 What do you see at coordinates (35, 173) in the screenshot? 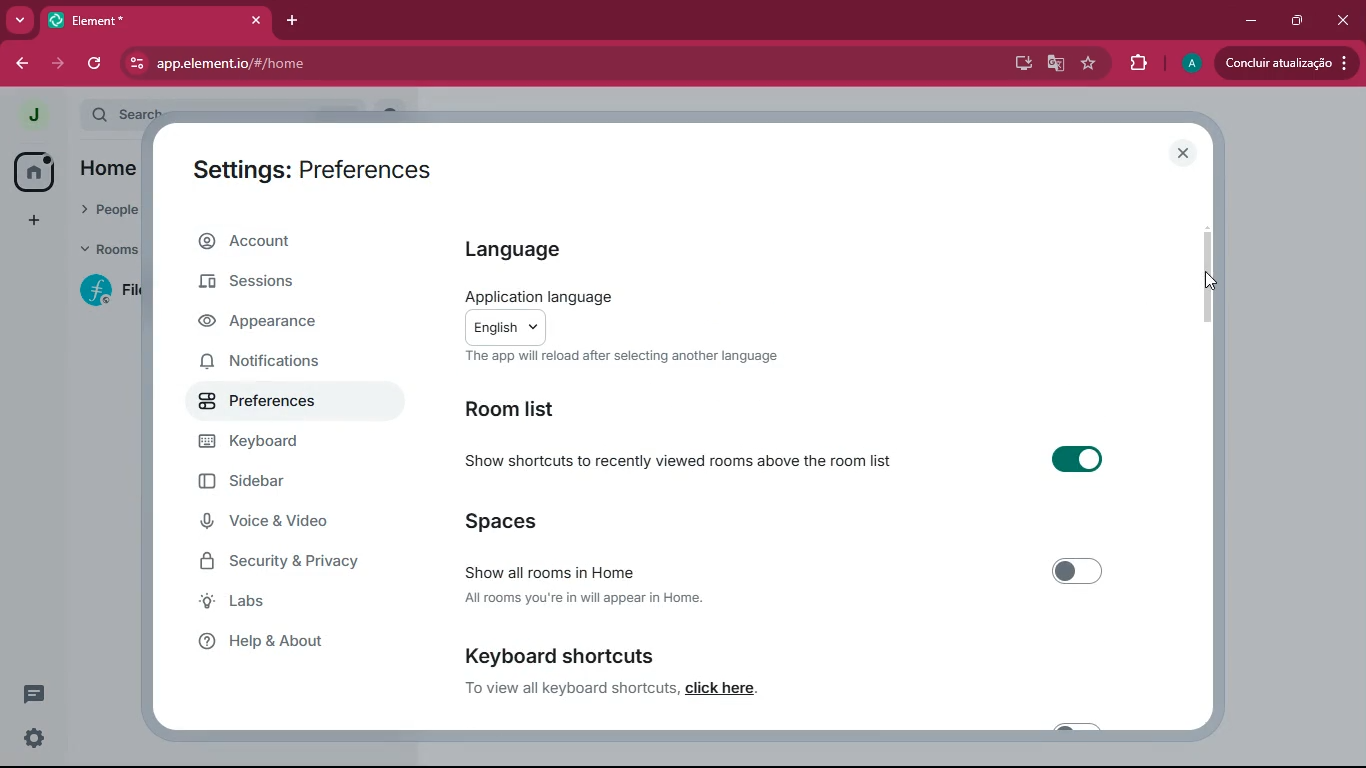
I see `home` at bounding box center [35, 173].